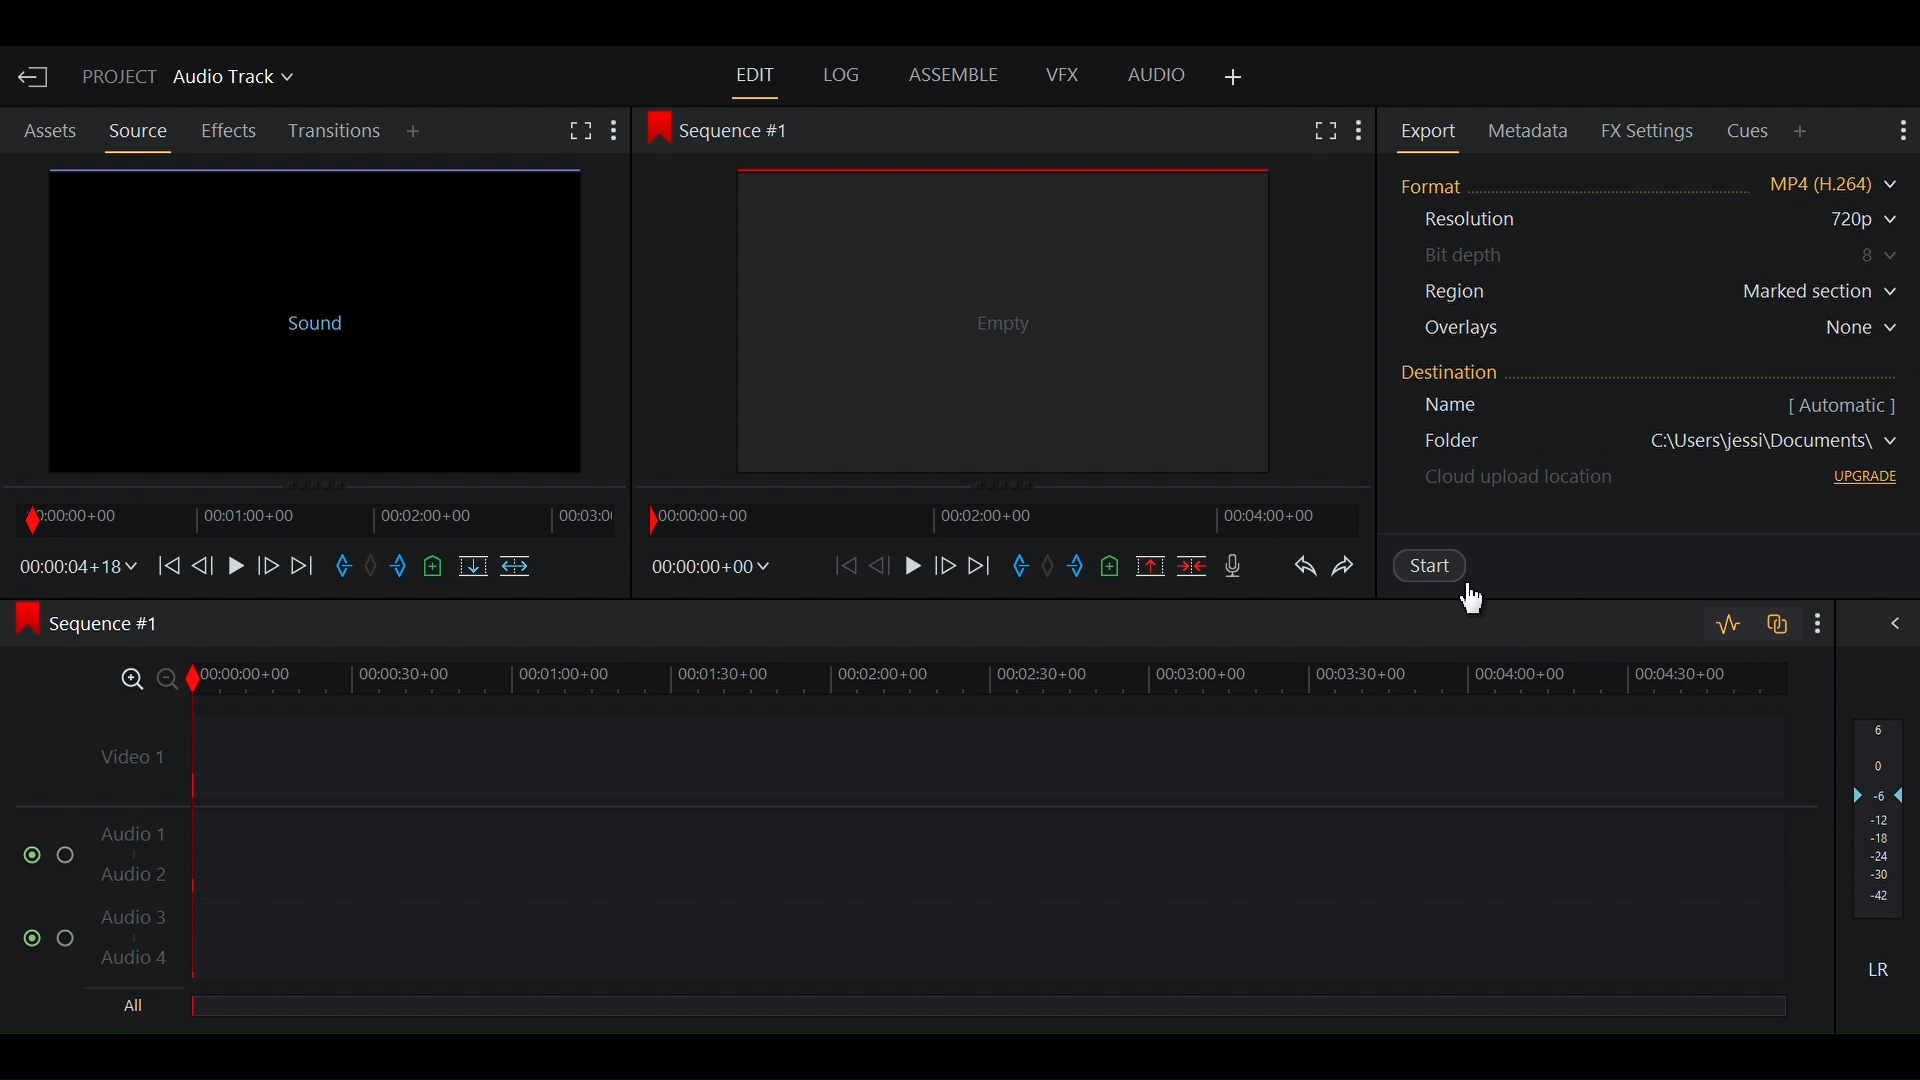 The image size is (1920, 1080). Describe the element at coordinates (1360, 133) in the screenshot. I see `Show Settings menu` at that location.